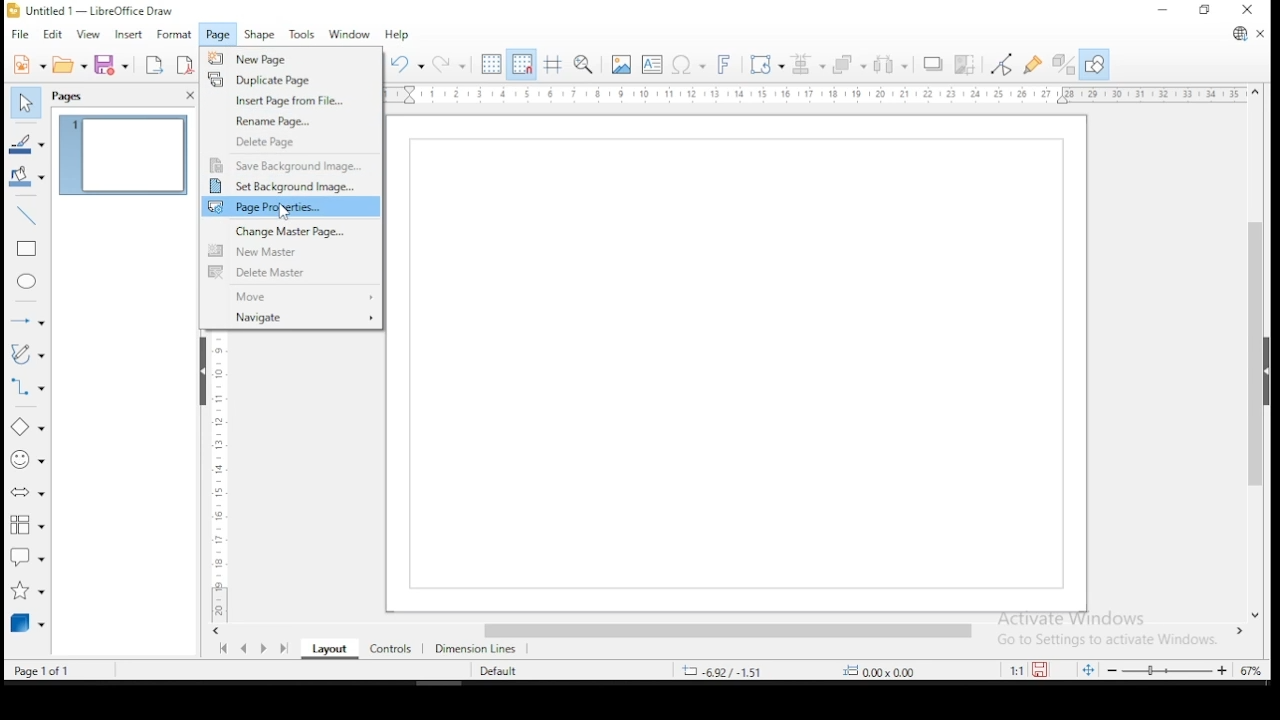  What do you see at coordinates (291, 231) in the screenshot?
I see `change master page` at bounding box center [291, 231].